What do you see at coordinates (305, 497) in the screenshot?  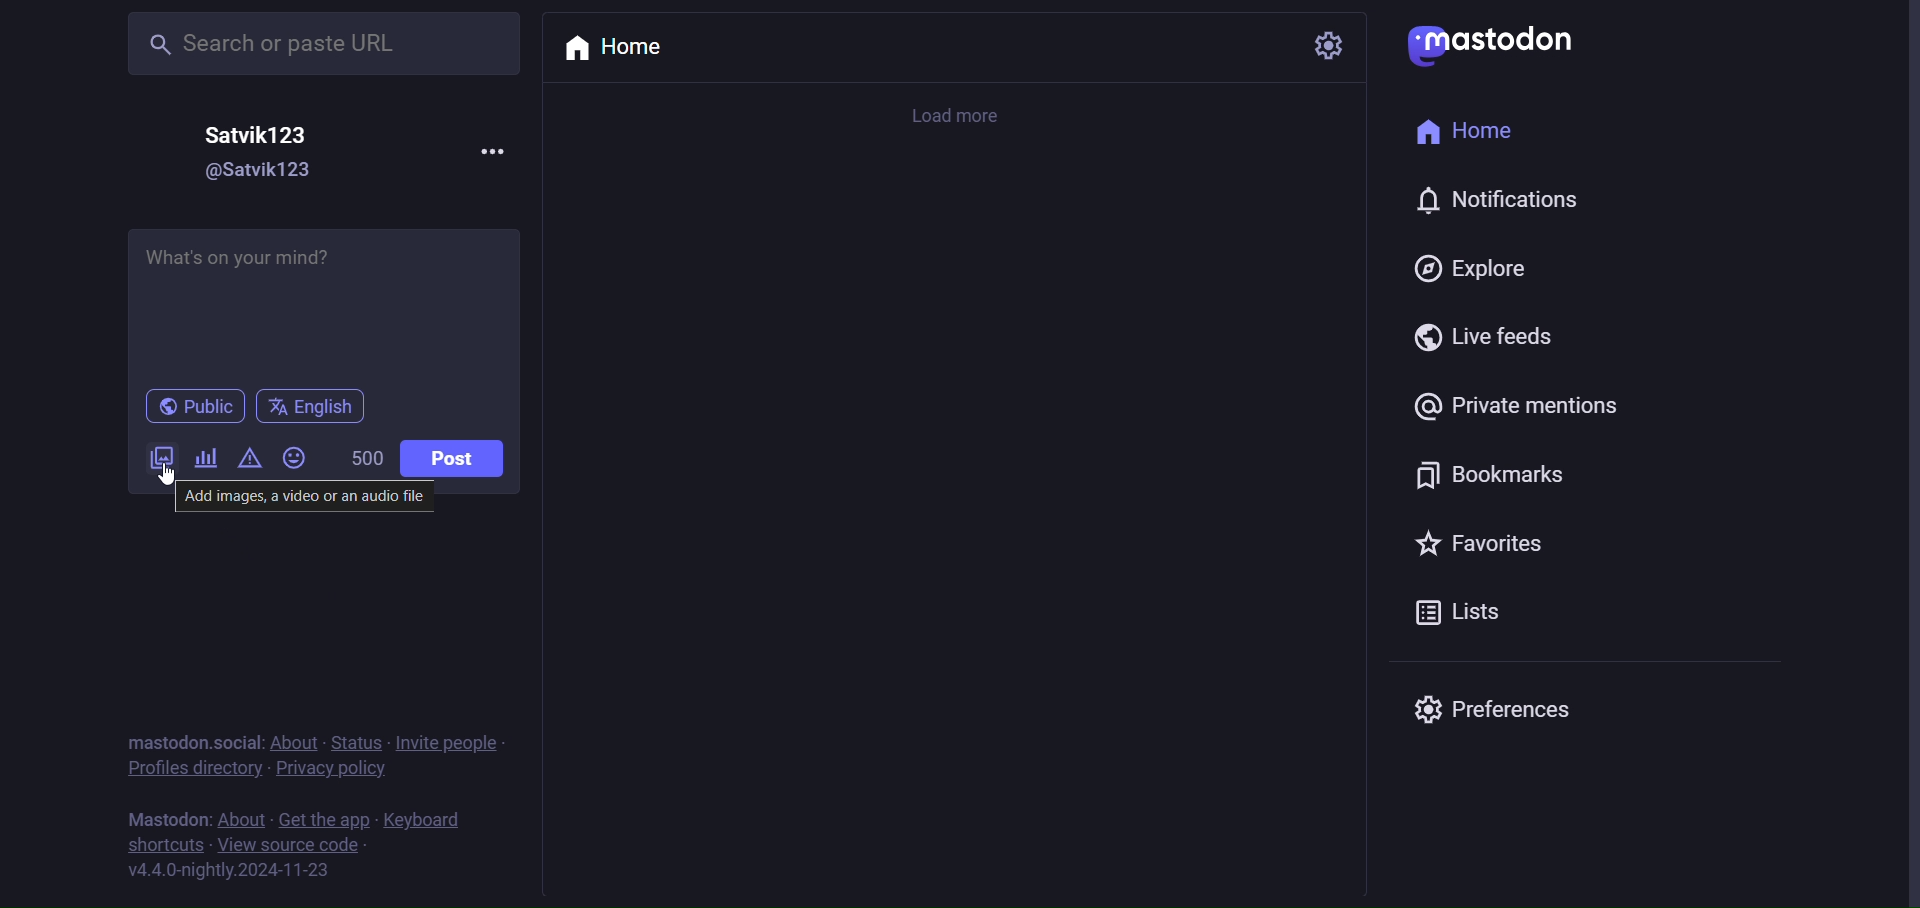 I see `‘Add images, a video or an audio file` at bounding box center [305, 497].